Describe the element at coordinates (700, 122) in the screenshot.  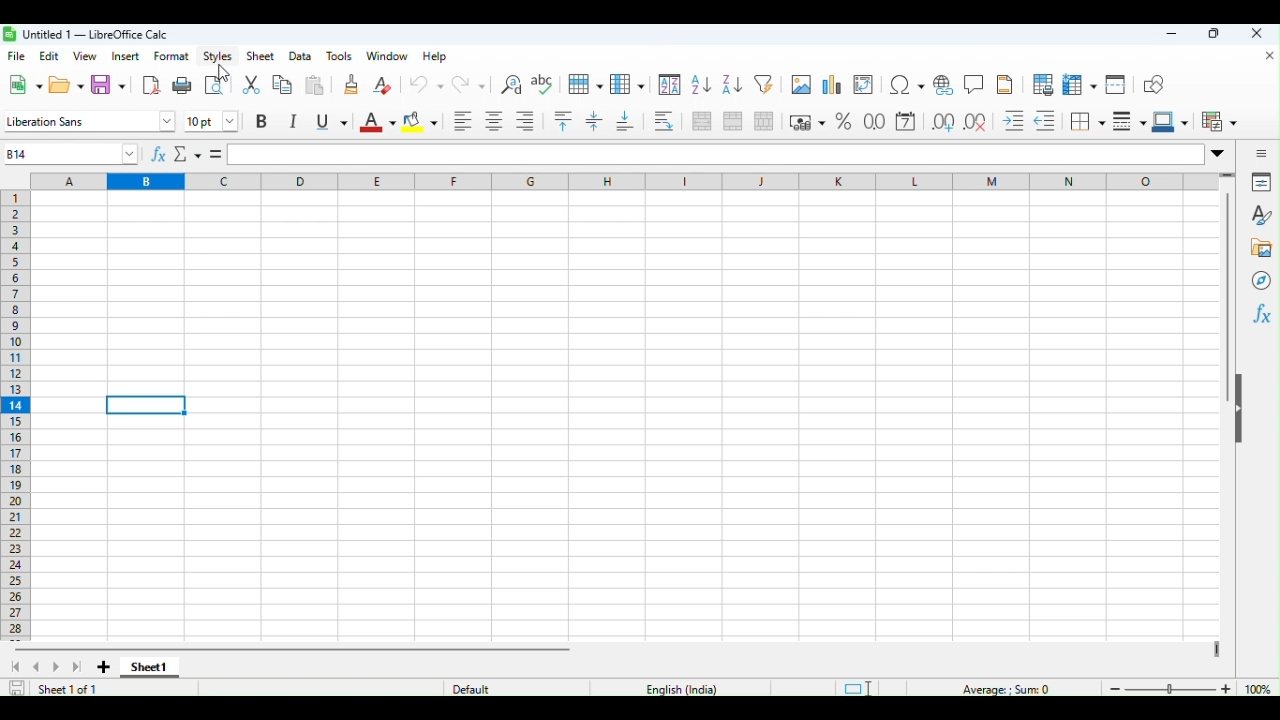
I see `merge And centre` at that location.